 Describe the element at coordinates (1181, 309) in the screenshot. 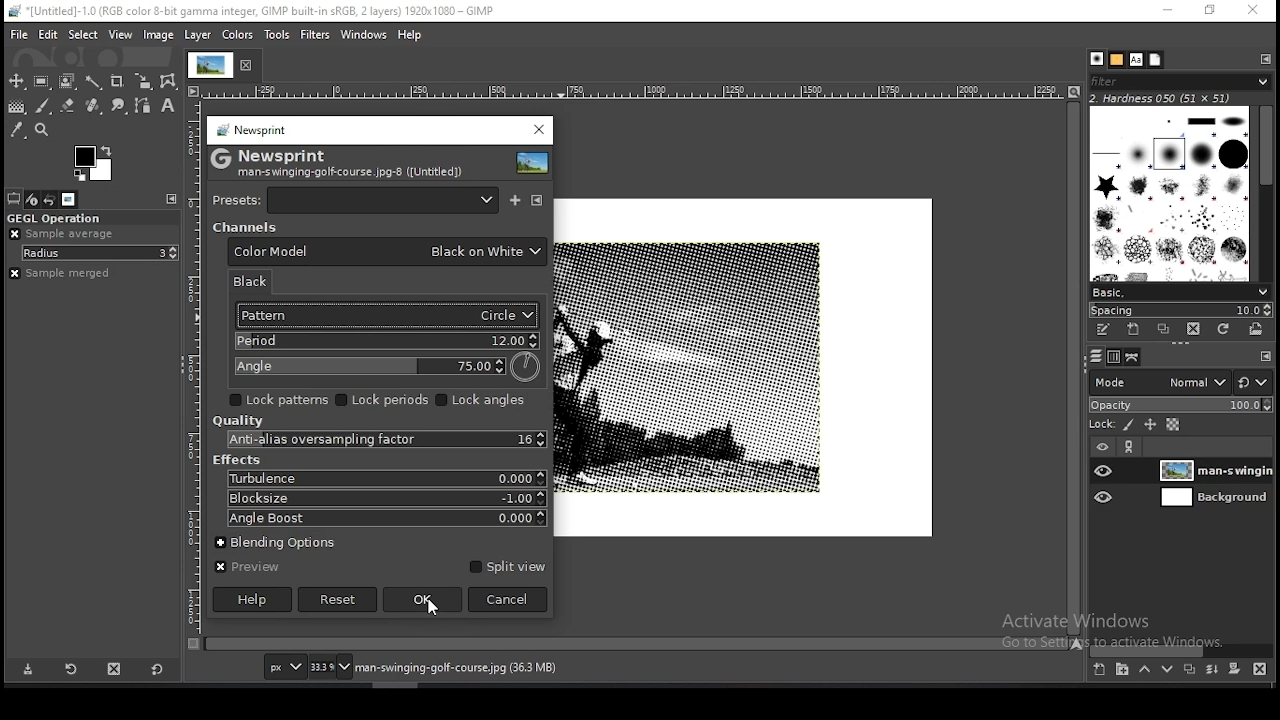

I see `spacing` at that location.